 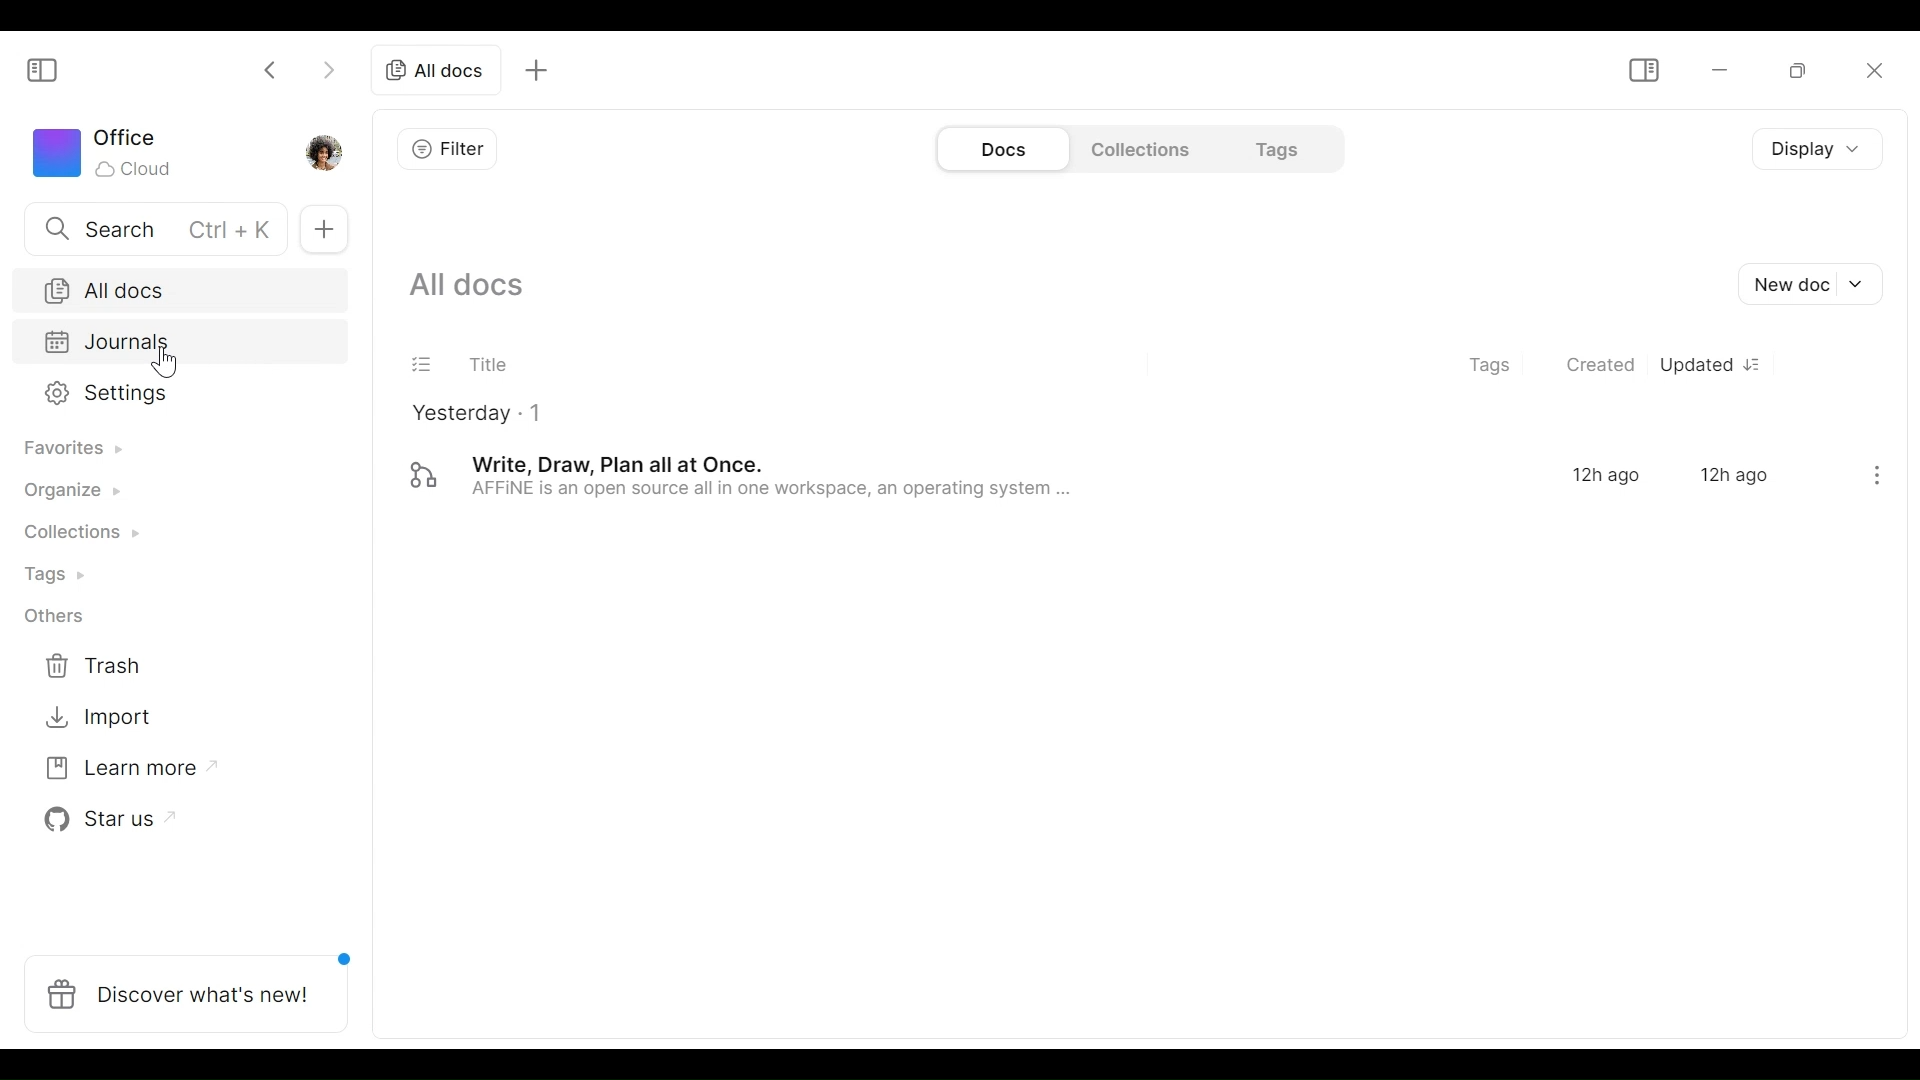 What do you see at coordinates (194, 983) in the screenshot?
I see `Discover what's new` at bounding box center [194, 983].